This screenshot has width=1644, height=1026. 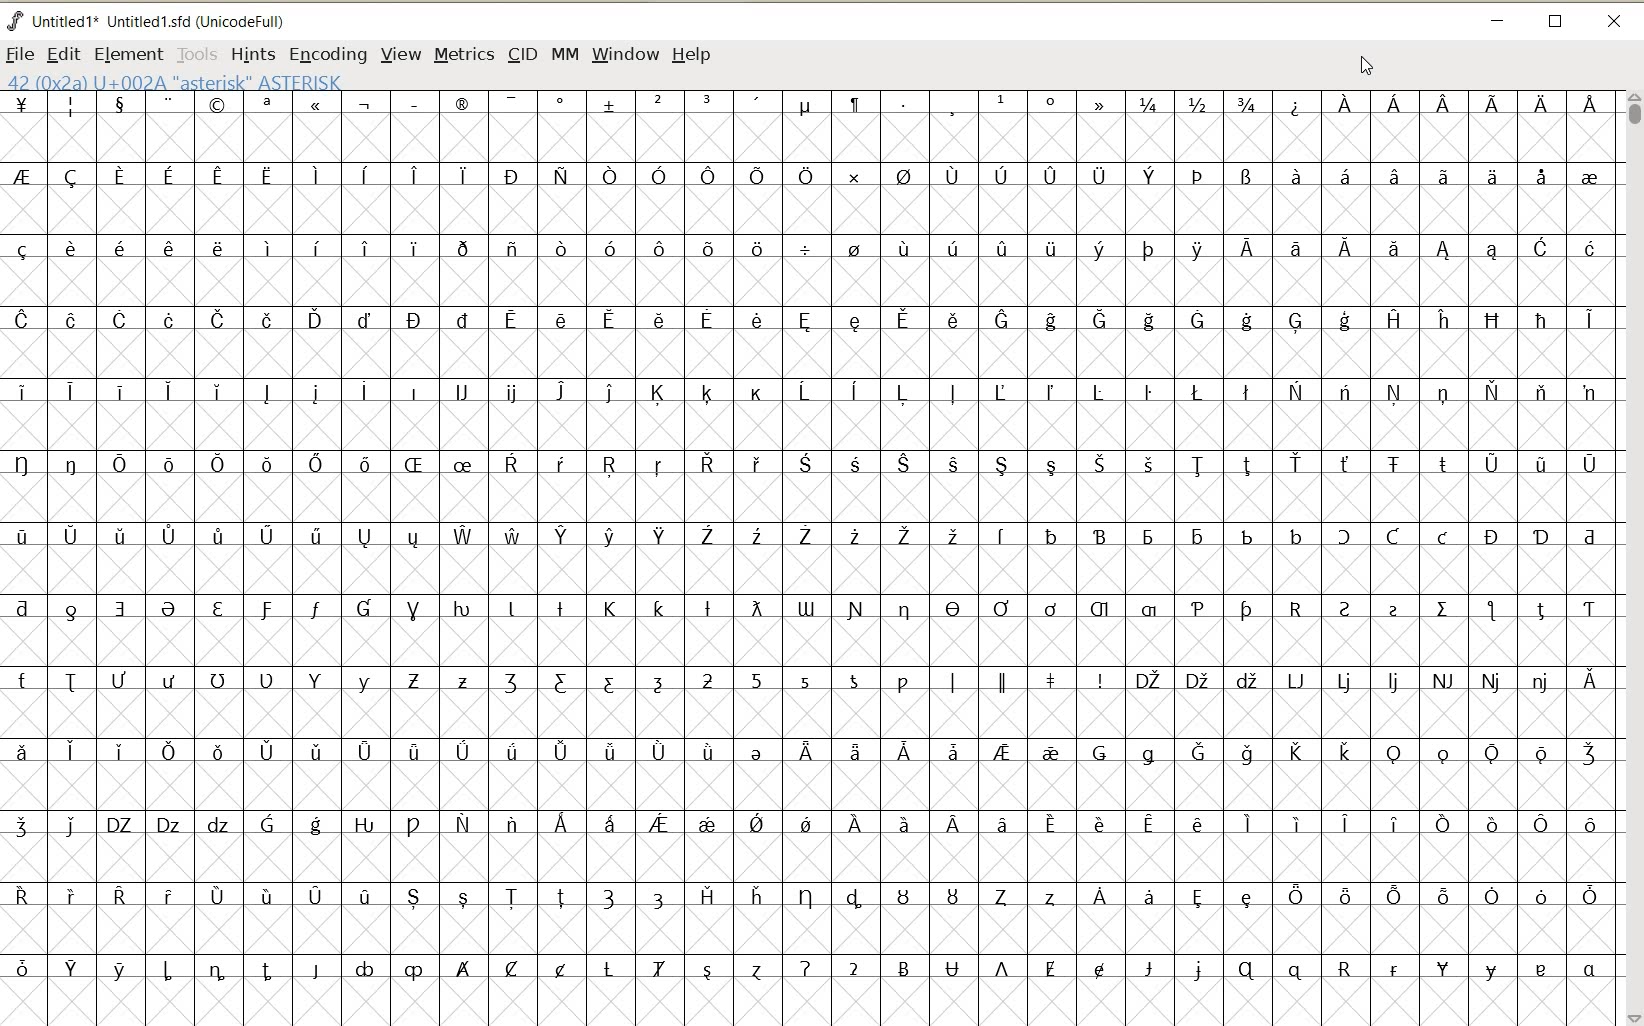 I want to click on CURSOR, so click(x=1366, y=67).